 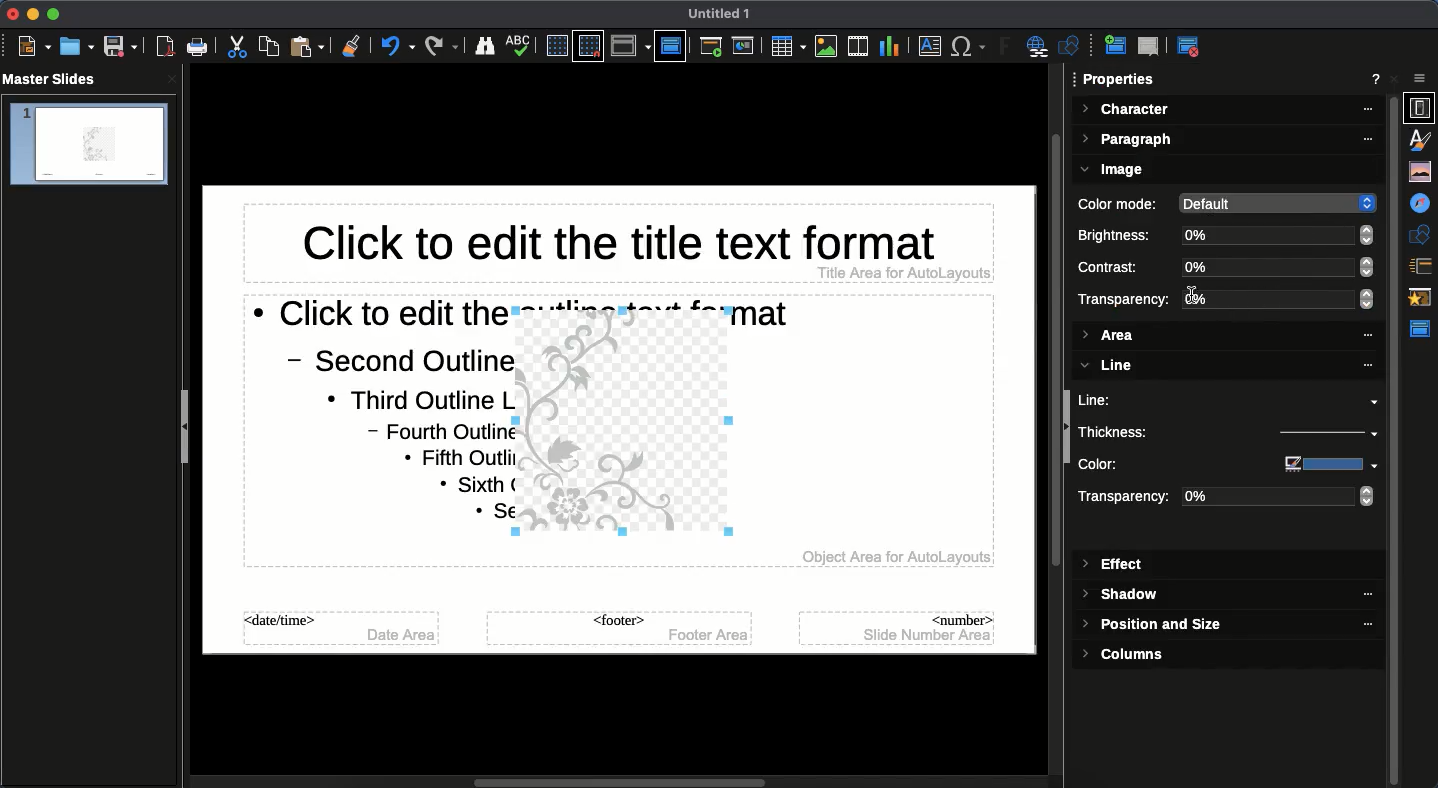 I want to click on Master slide, so click(x=1423, y=329).